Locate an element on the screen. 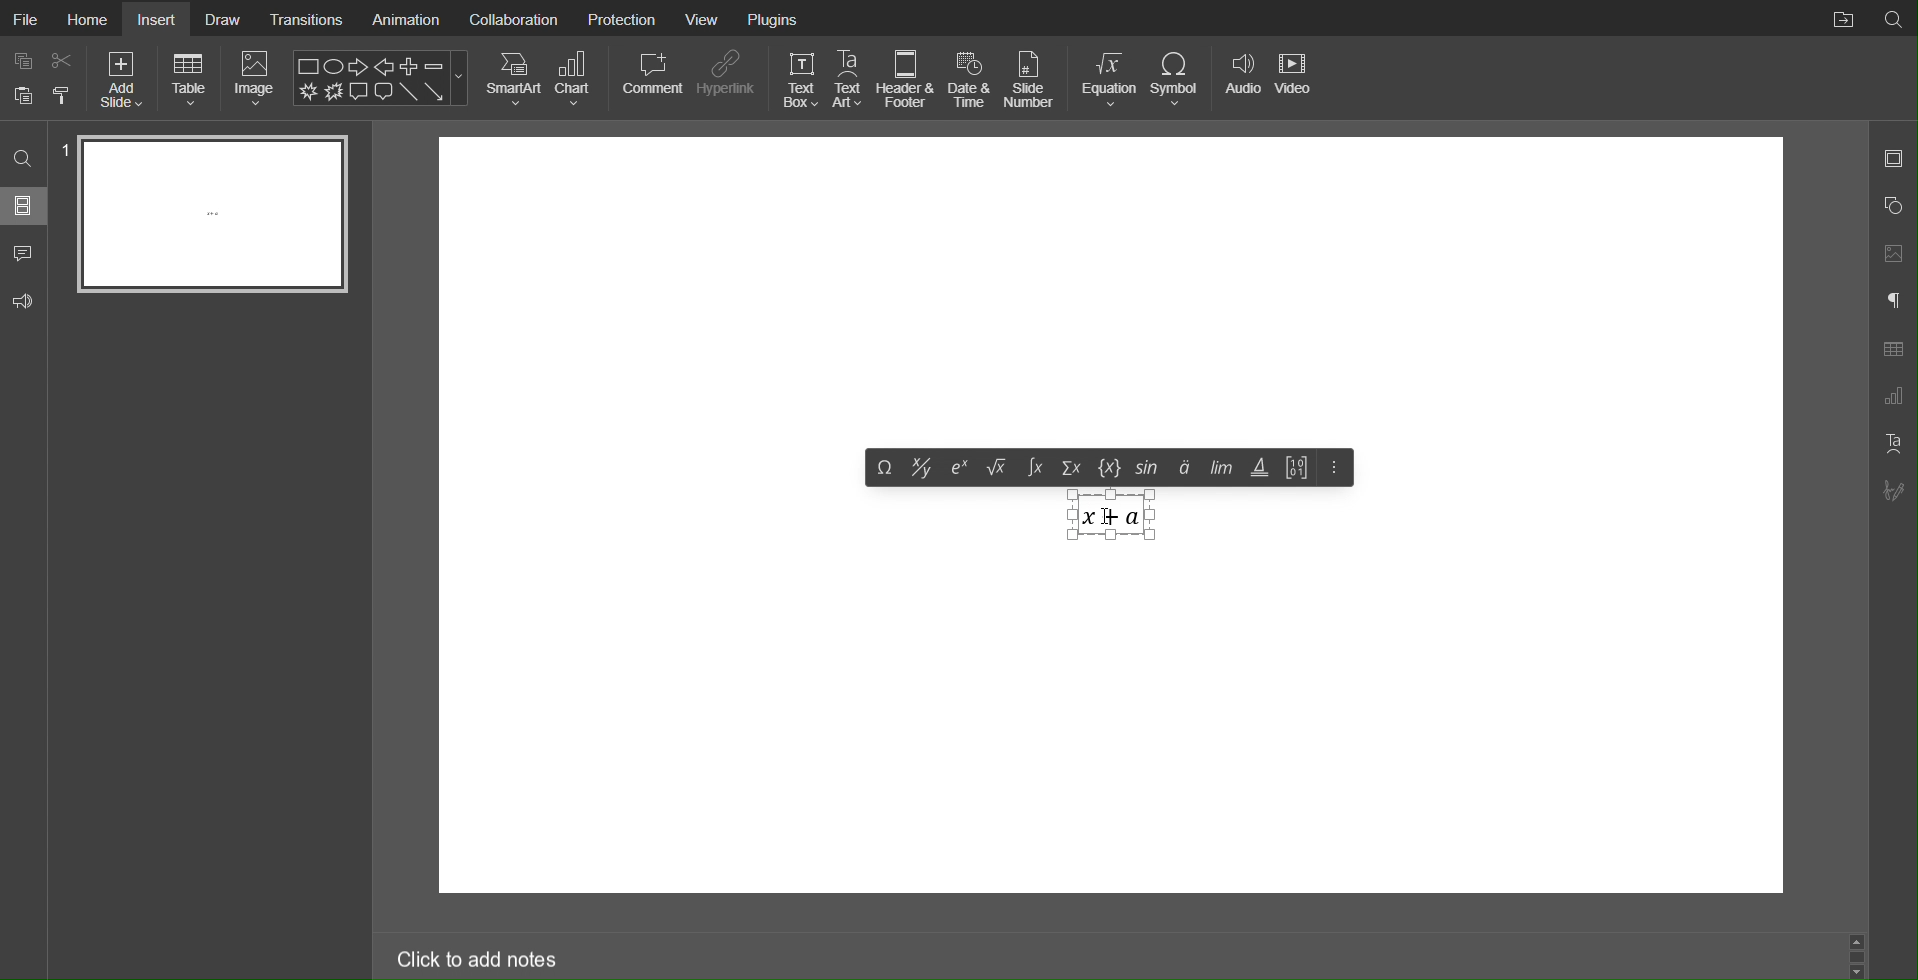  Paragraph Settings is located at coordinates (1890, 301).